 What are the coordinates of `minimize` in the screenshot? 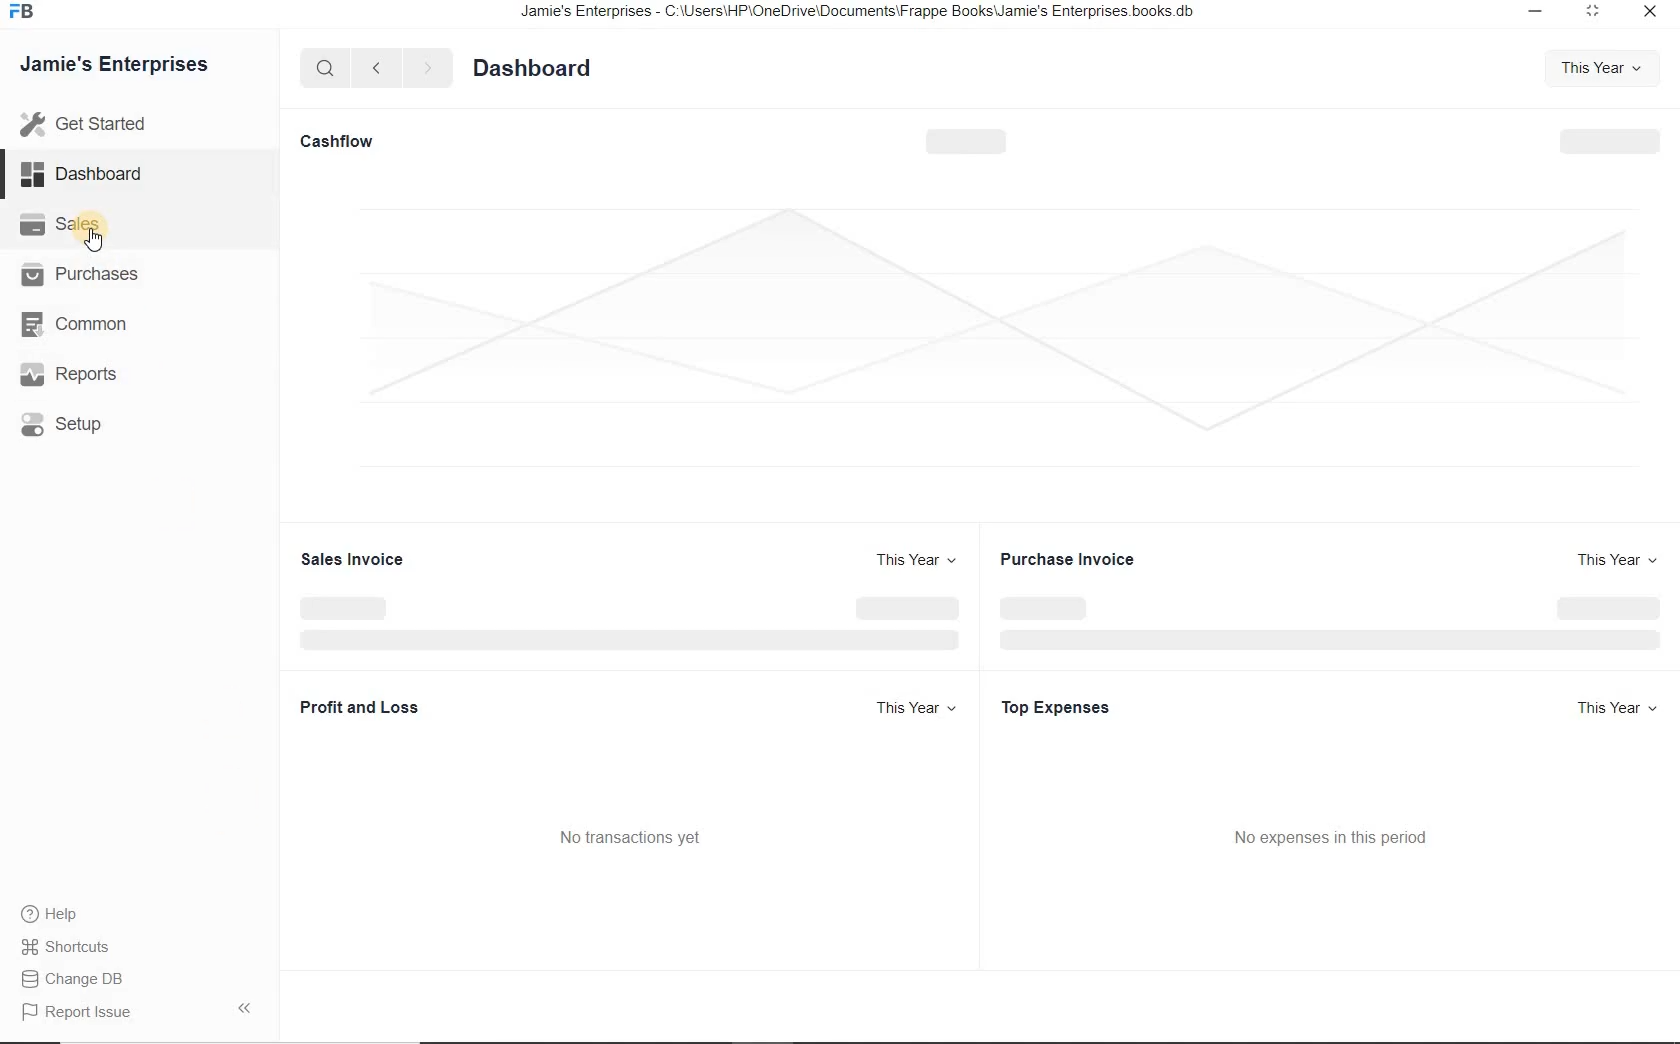 It's located at (1592, 14).